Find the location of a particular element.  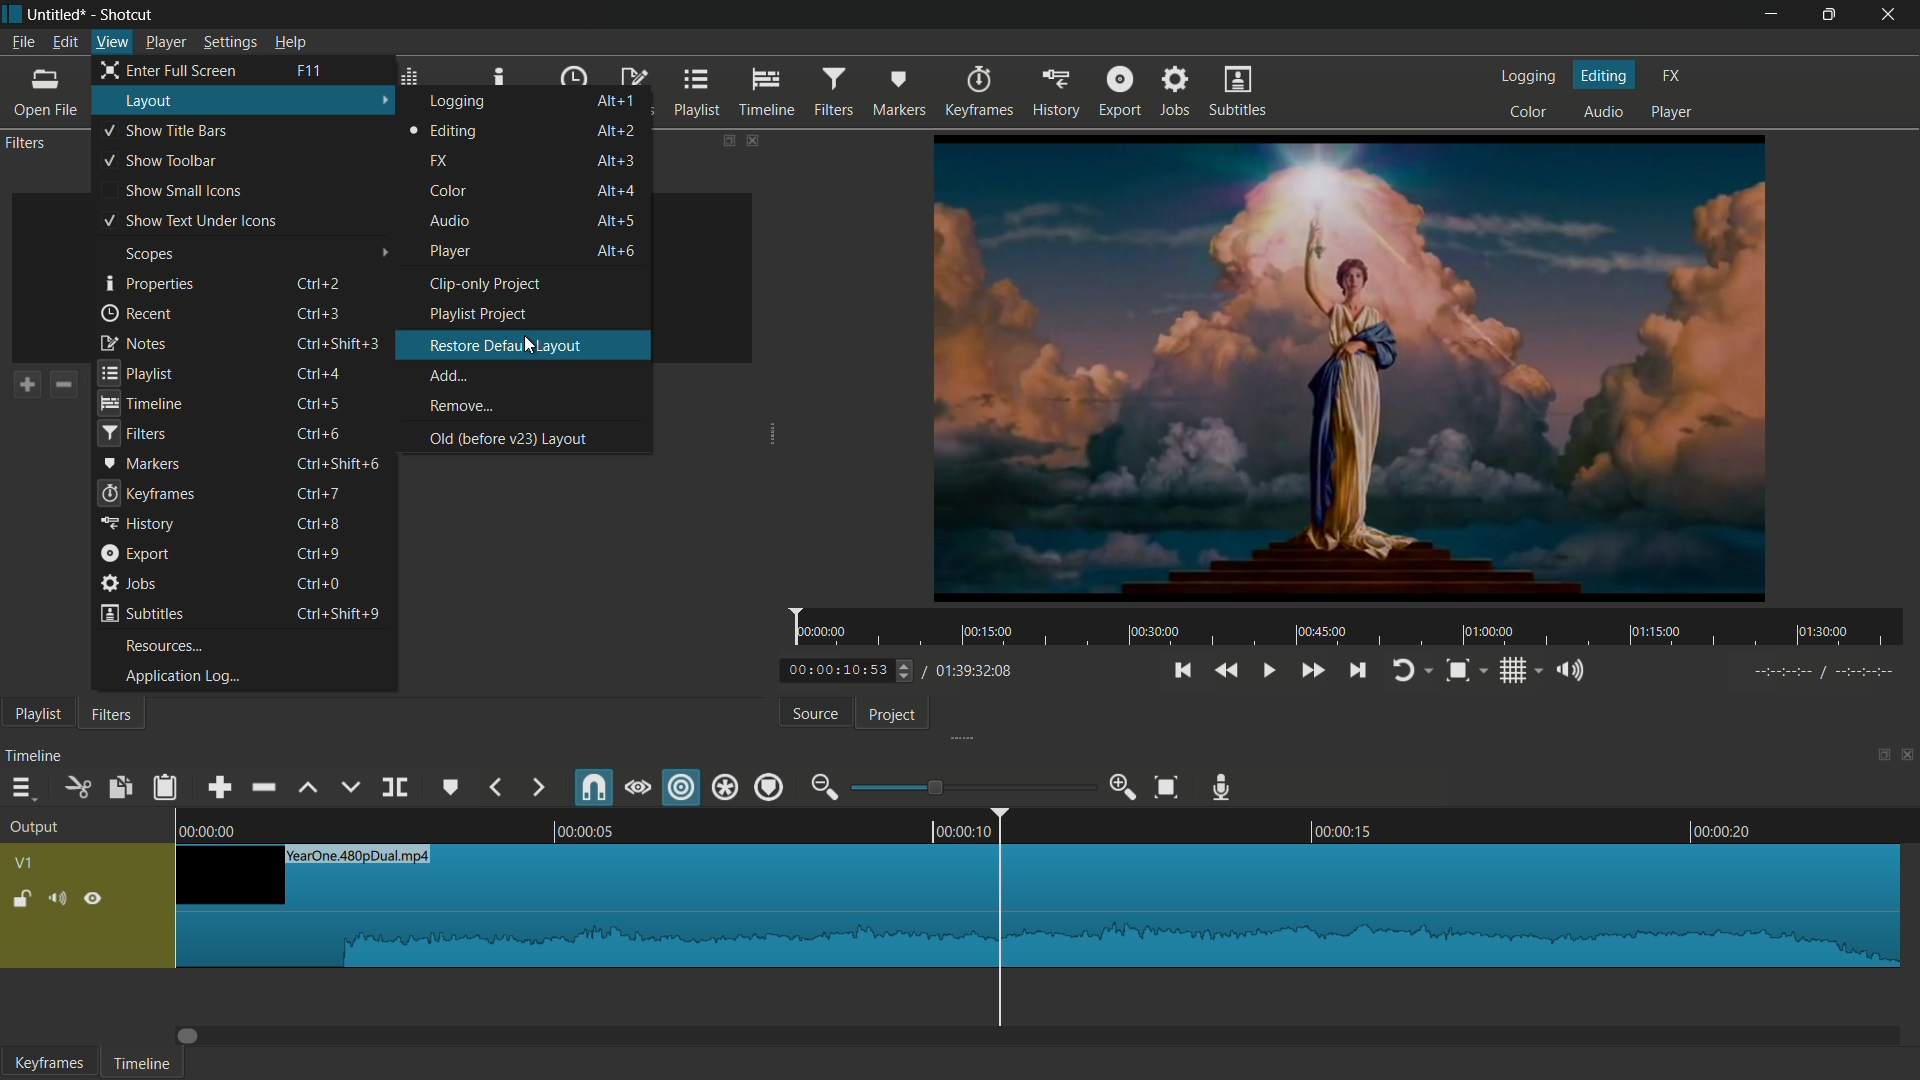

ripple markers is located at coordinates (770, 786).